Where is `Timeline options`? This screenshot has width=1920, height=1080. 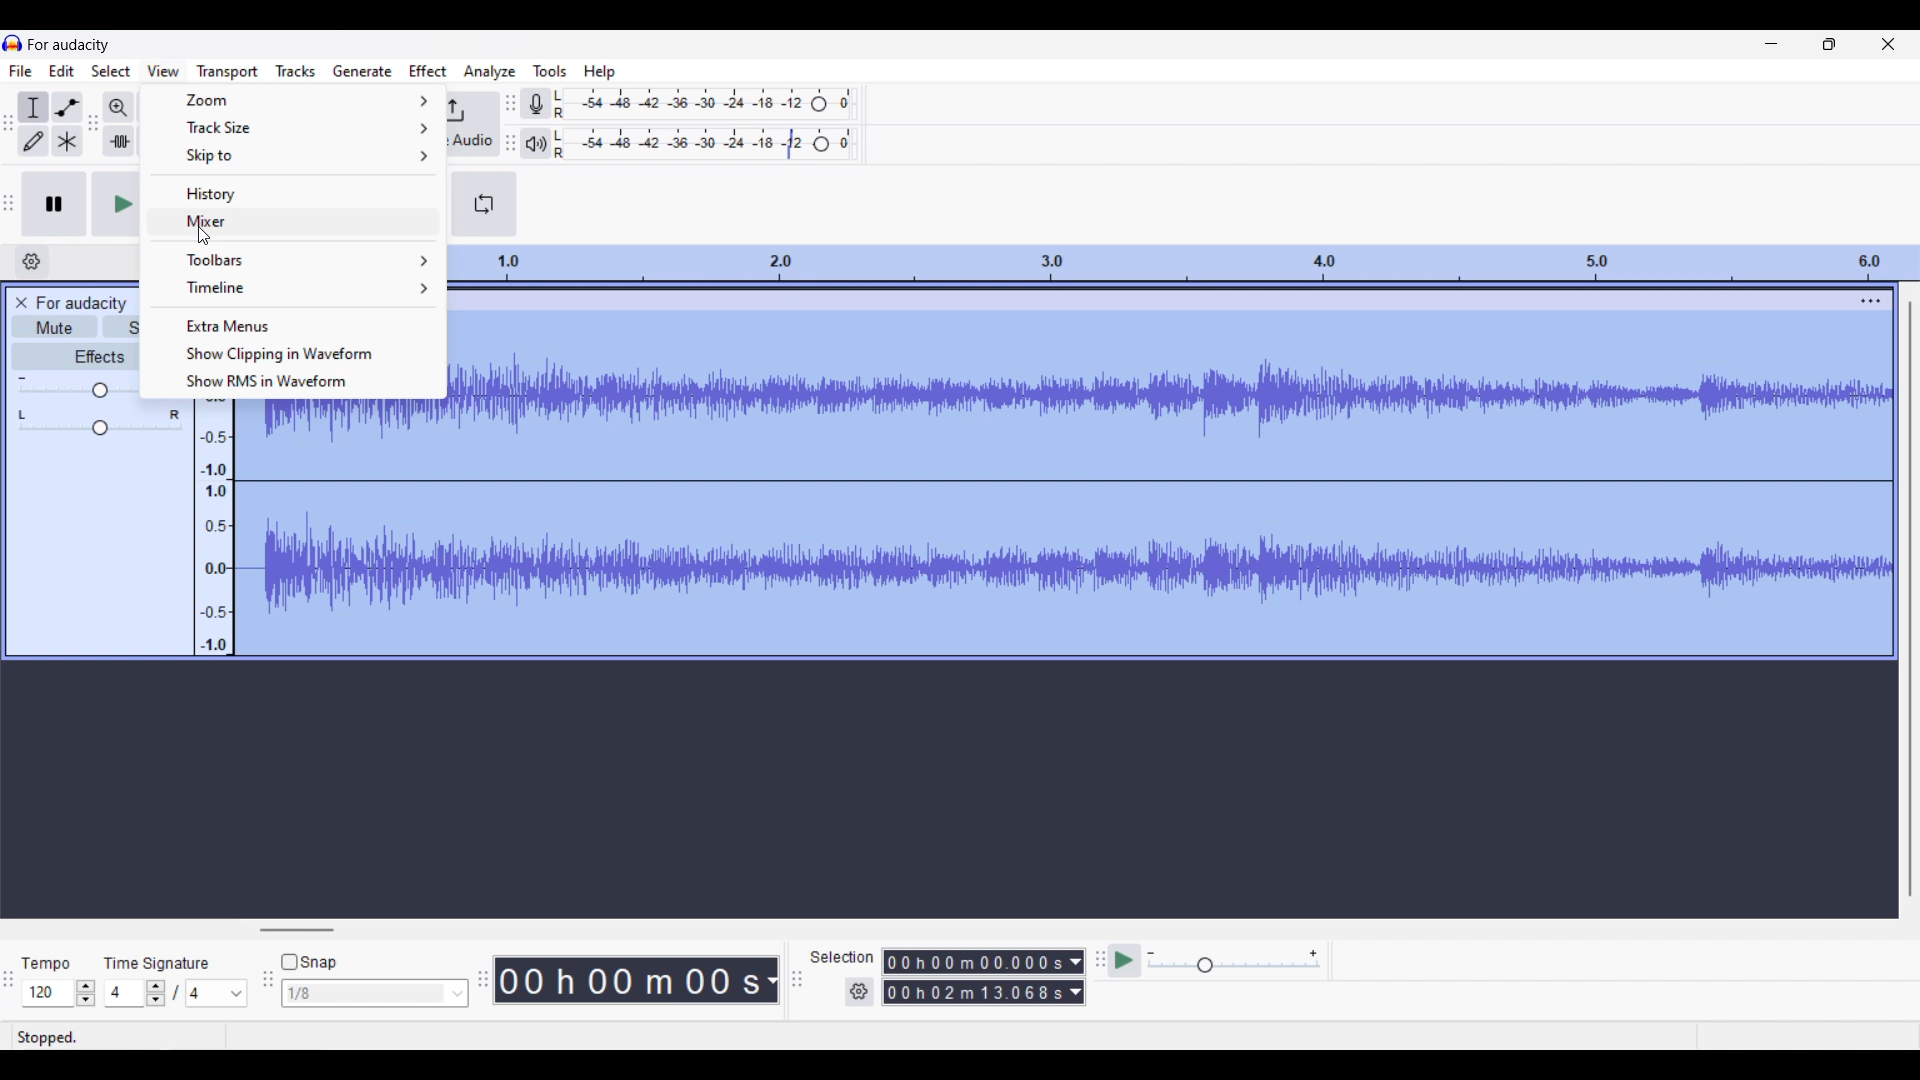 Timeline options is located at coordinates (32, 262).